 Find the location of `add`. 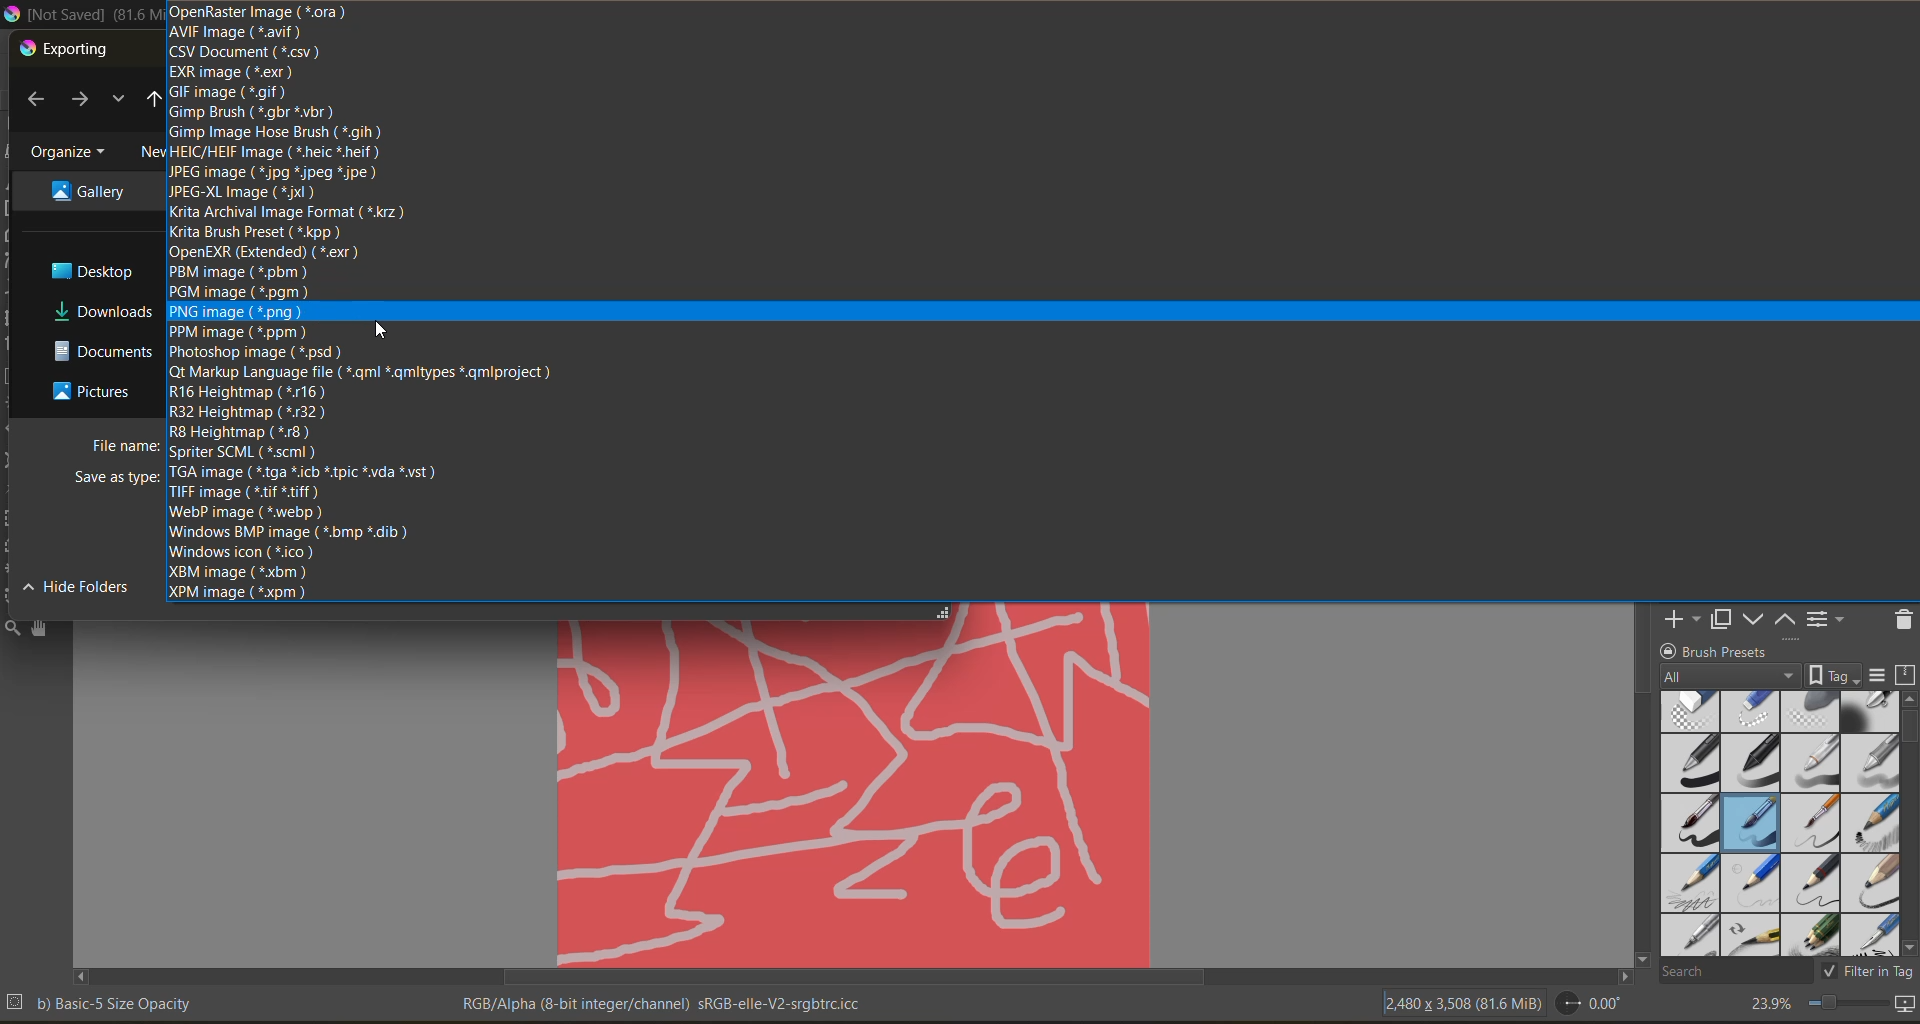

add is located at coordinates (1679, 618).